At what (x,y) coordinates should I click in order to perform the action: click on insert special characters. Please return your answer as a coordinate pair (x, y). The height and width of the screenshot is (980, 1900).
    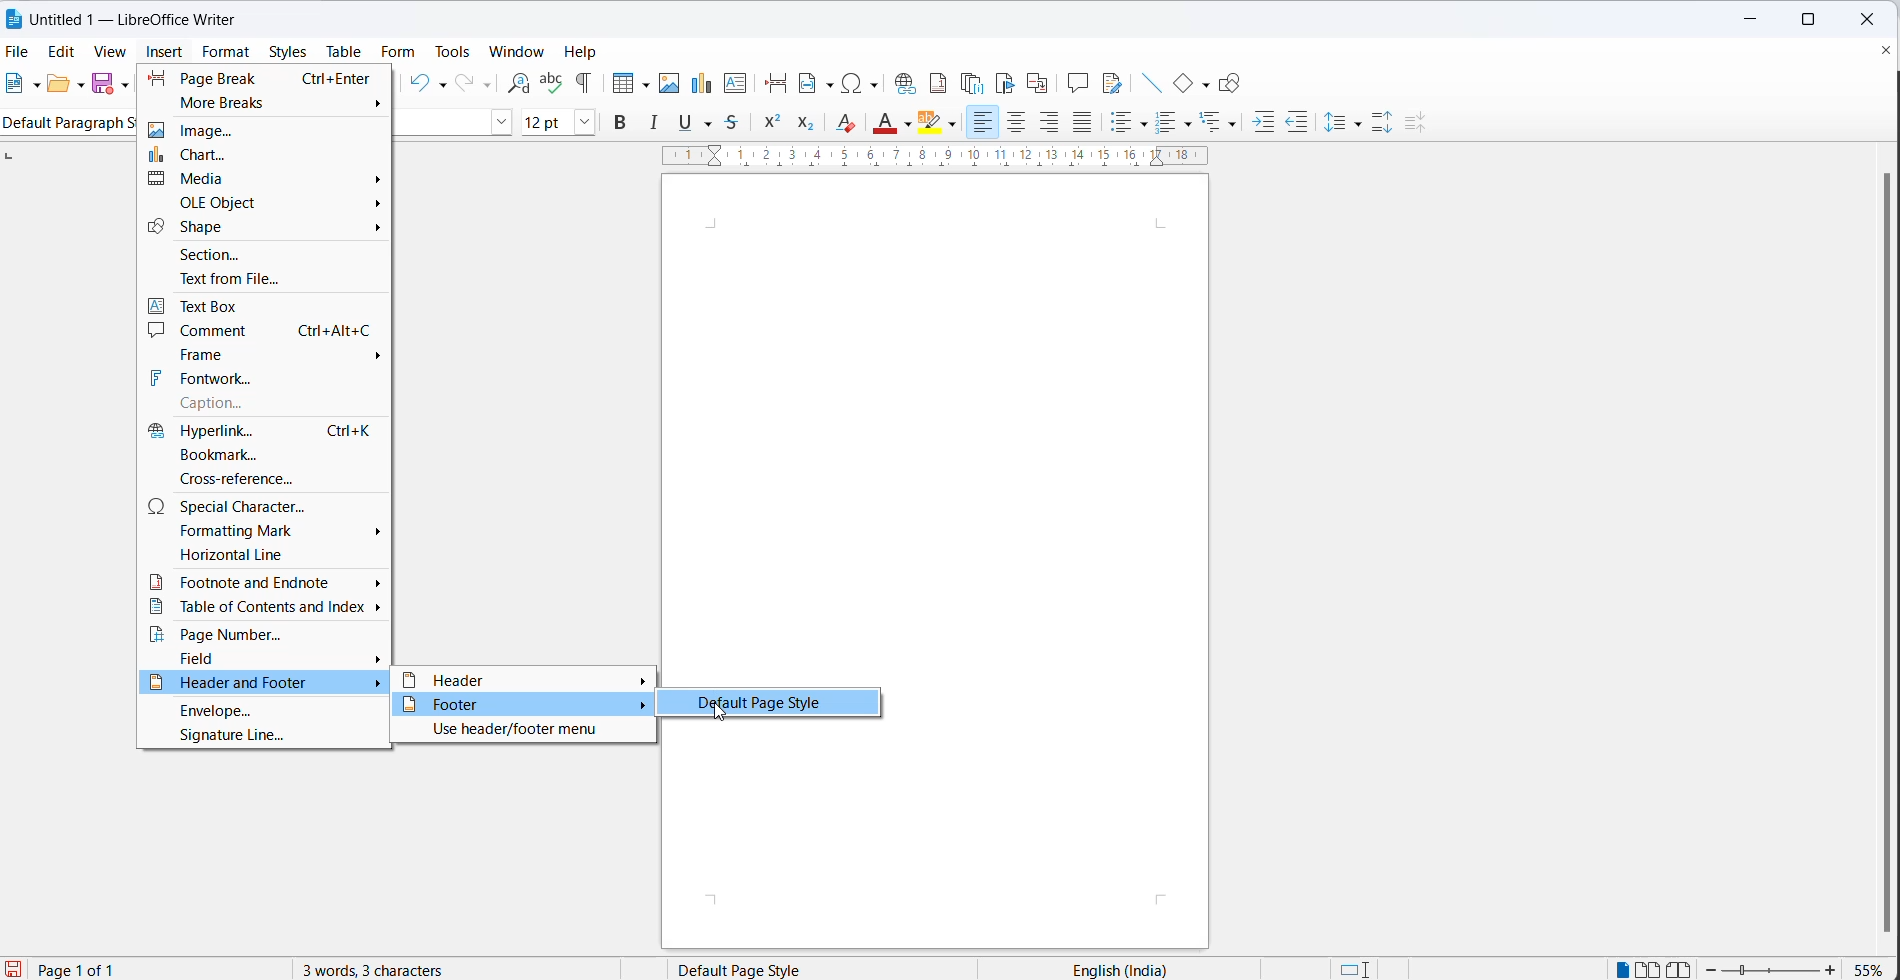
    Looking at the image, I should click on (862, 83).